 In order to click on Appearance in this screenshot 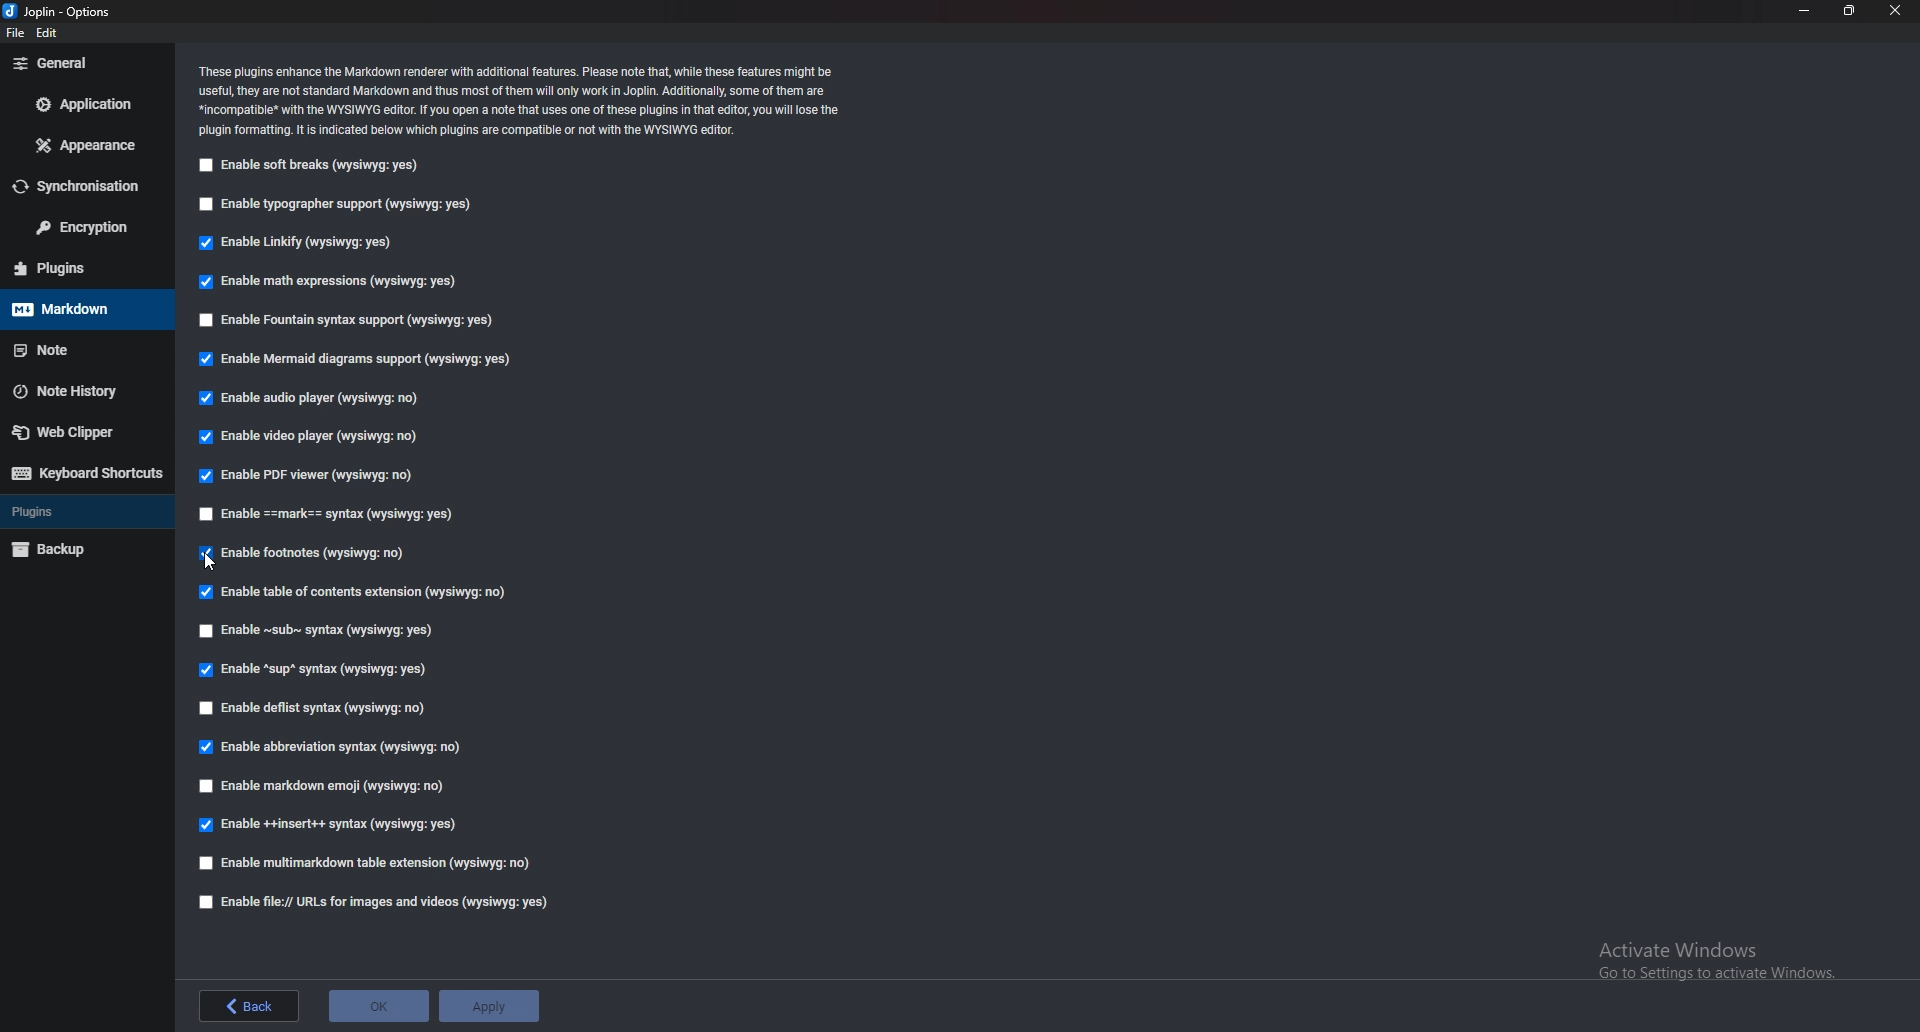, I will do `click(86, 144)`.